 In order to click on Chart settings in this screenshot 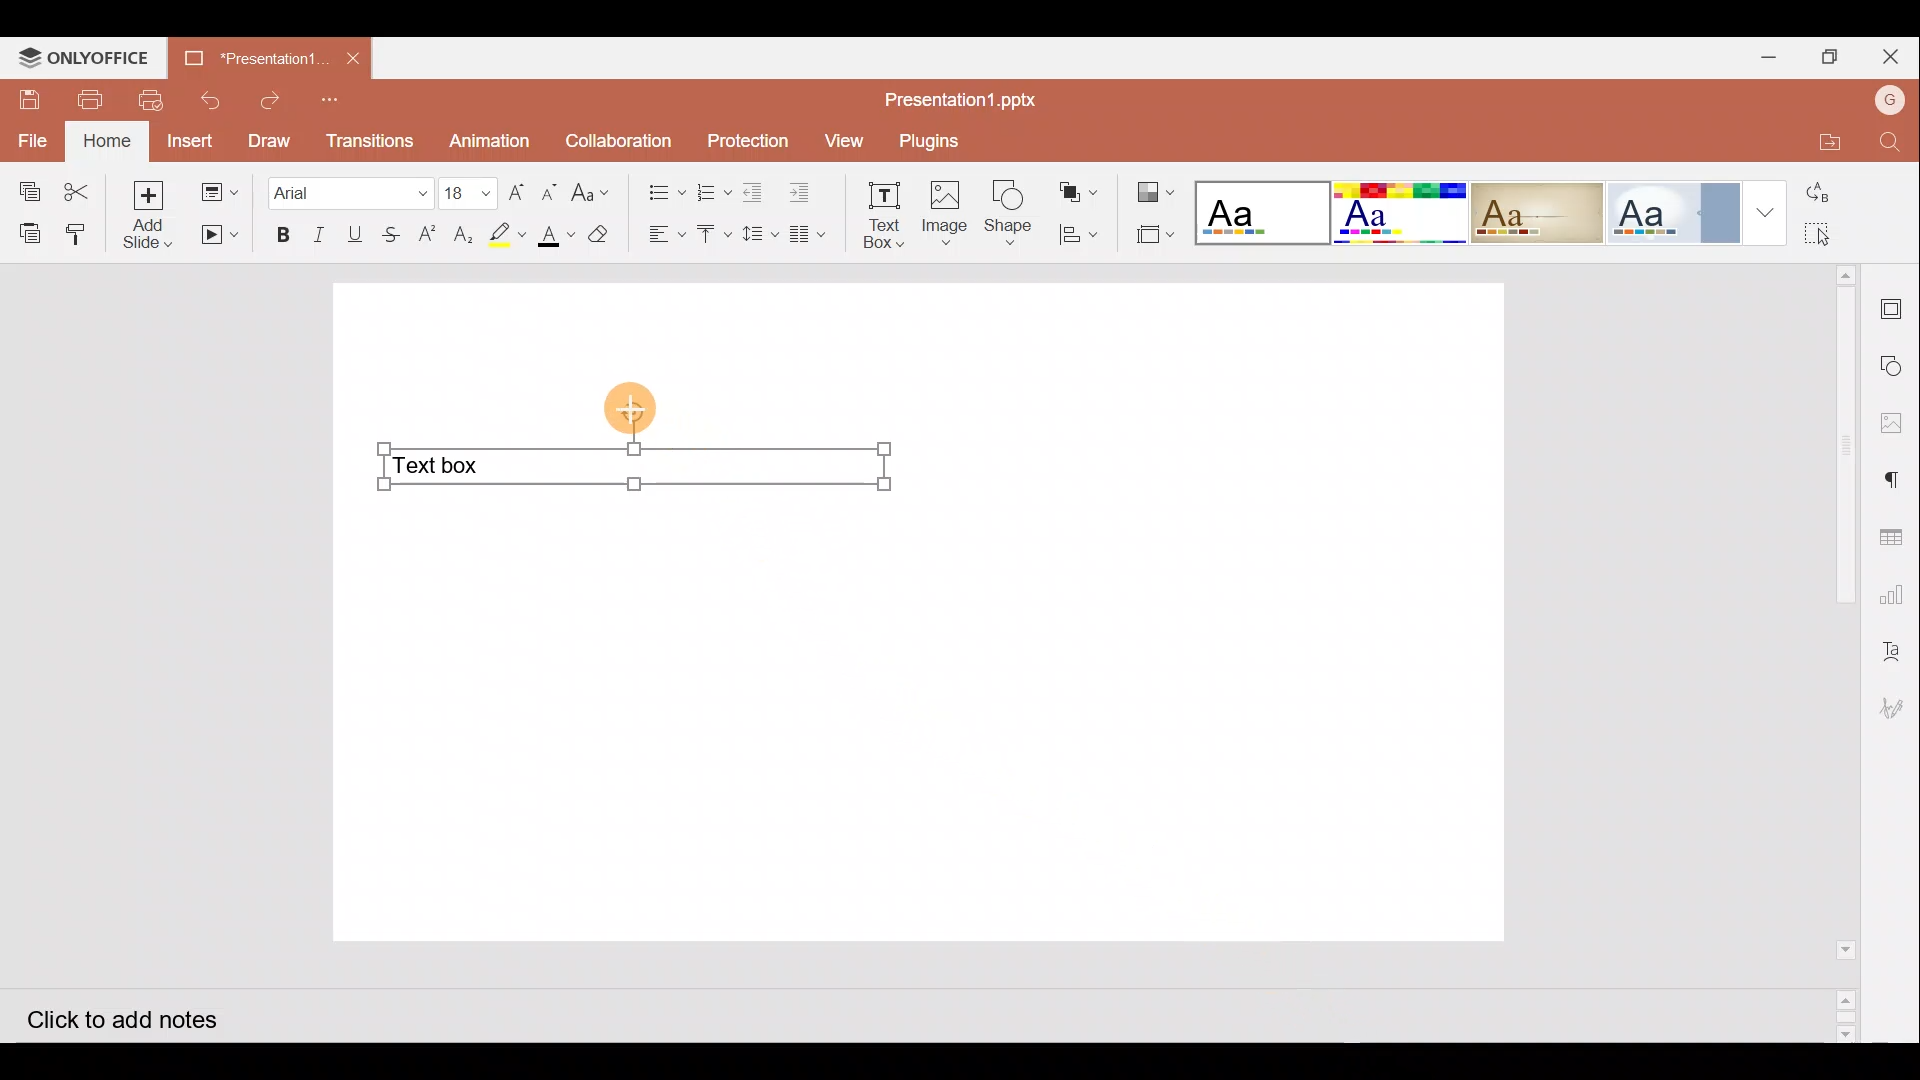, I will do `click(1896, 595)`.